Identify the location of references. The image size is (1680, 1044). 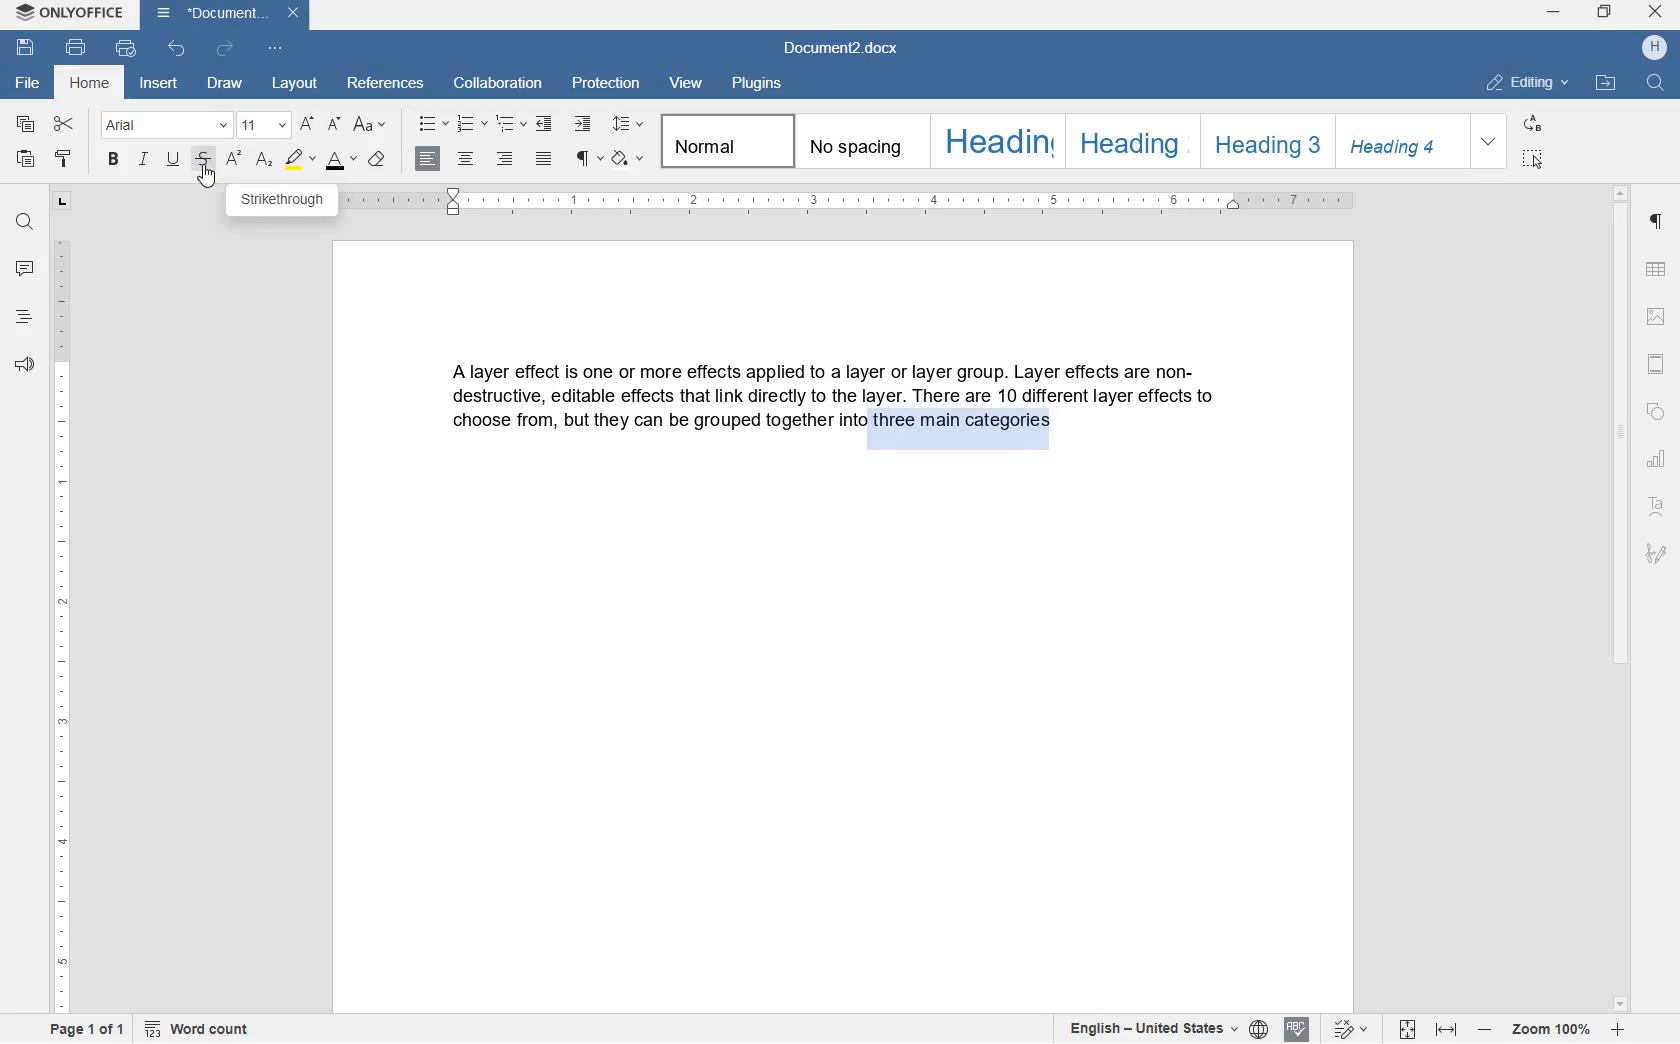
(388, 85).